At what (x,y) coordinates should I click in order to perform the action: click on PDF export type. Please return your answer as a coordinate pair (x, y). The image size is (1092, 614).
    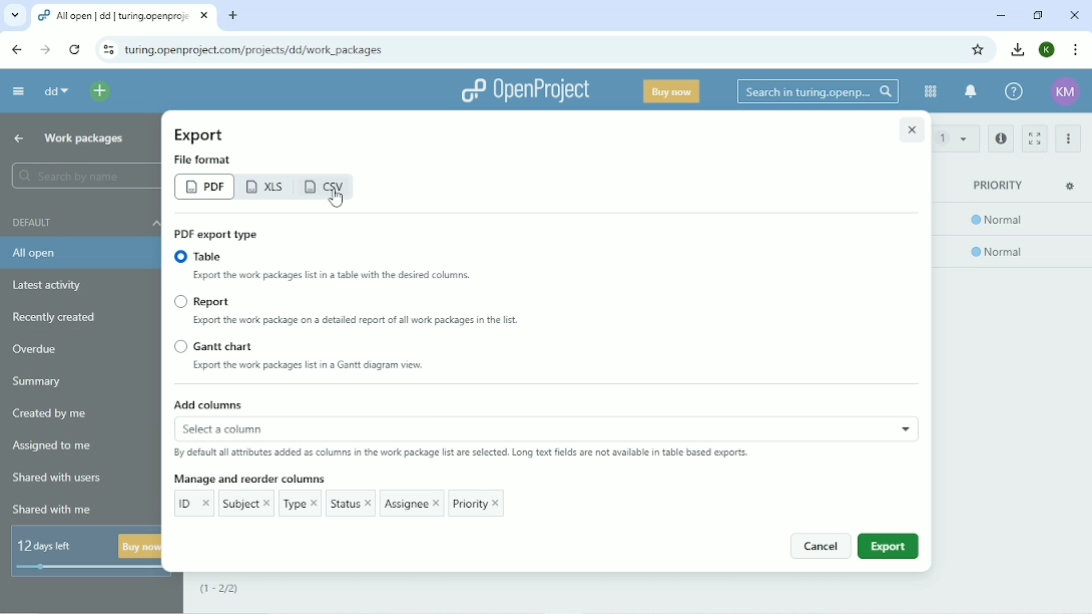
    Looking at the image, I should click on (215, 234).